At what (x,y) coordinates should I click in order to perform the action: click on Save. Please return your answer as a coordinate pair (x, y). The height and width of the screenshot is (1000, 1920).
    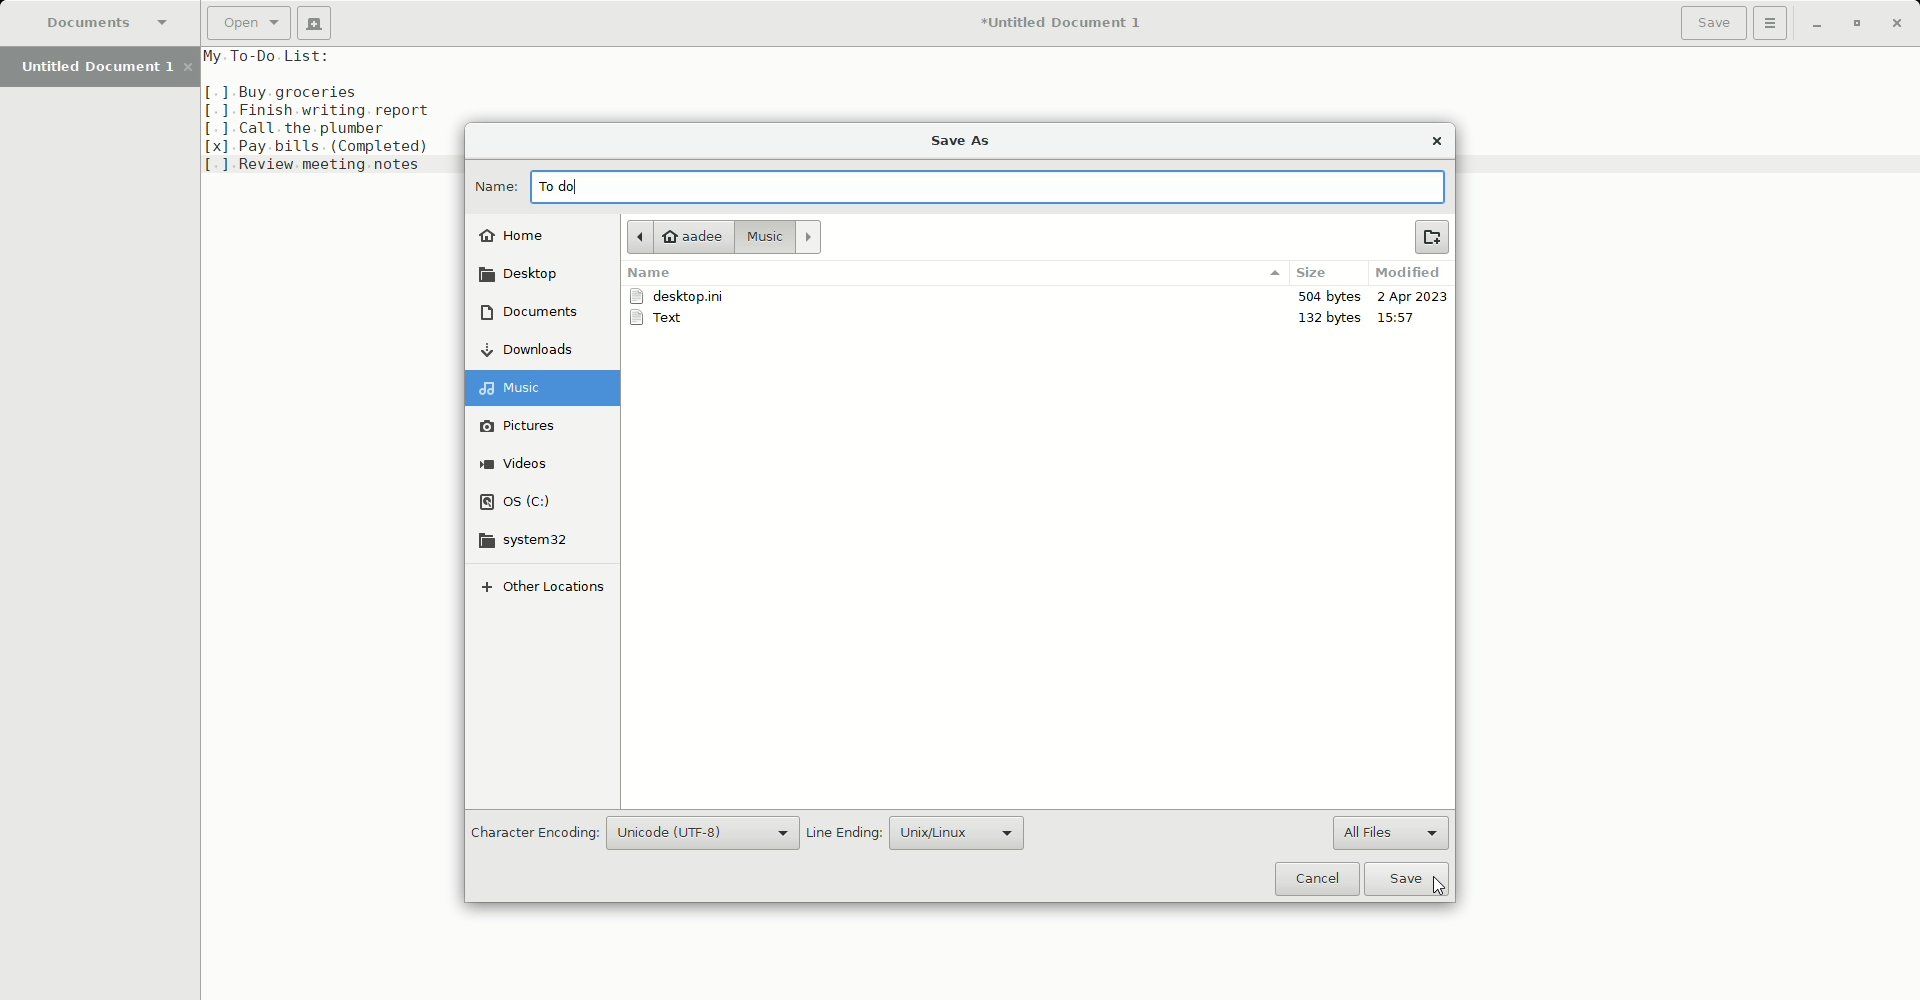
    Looking at the image, I should click on (1712, 25).